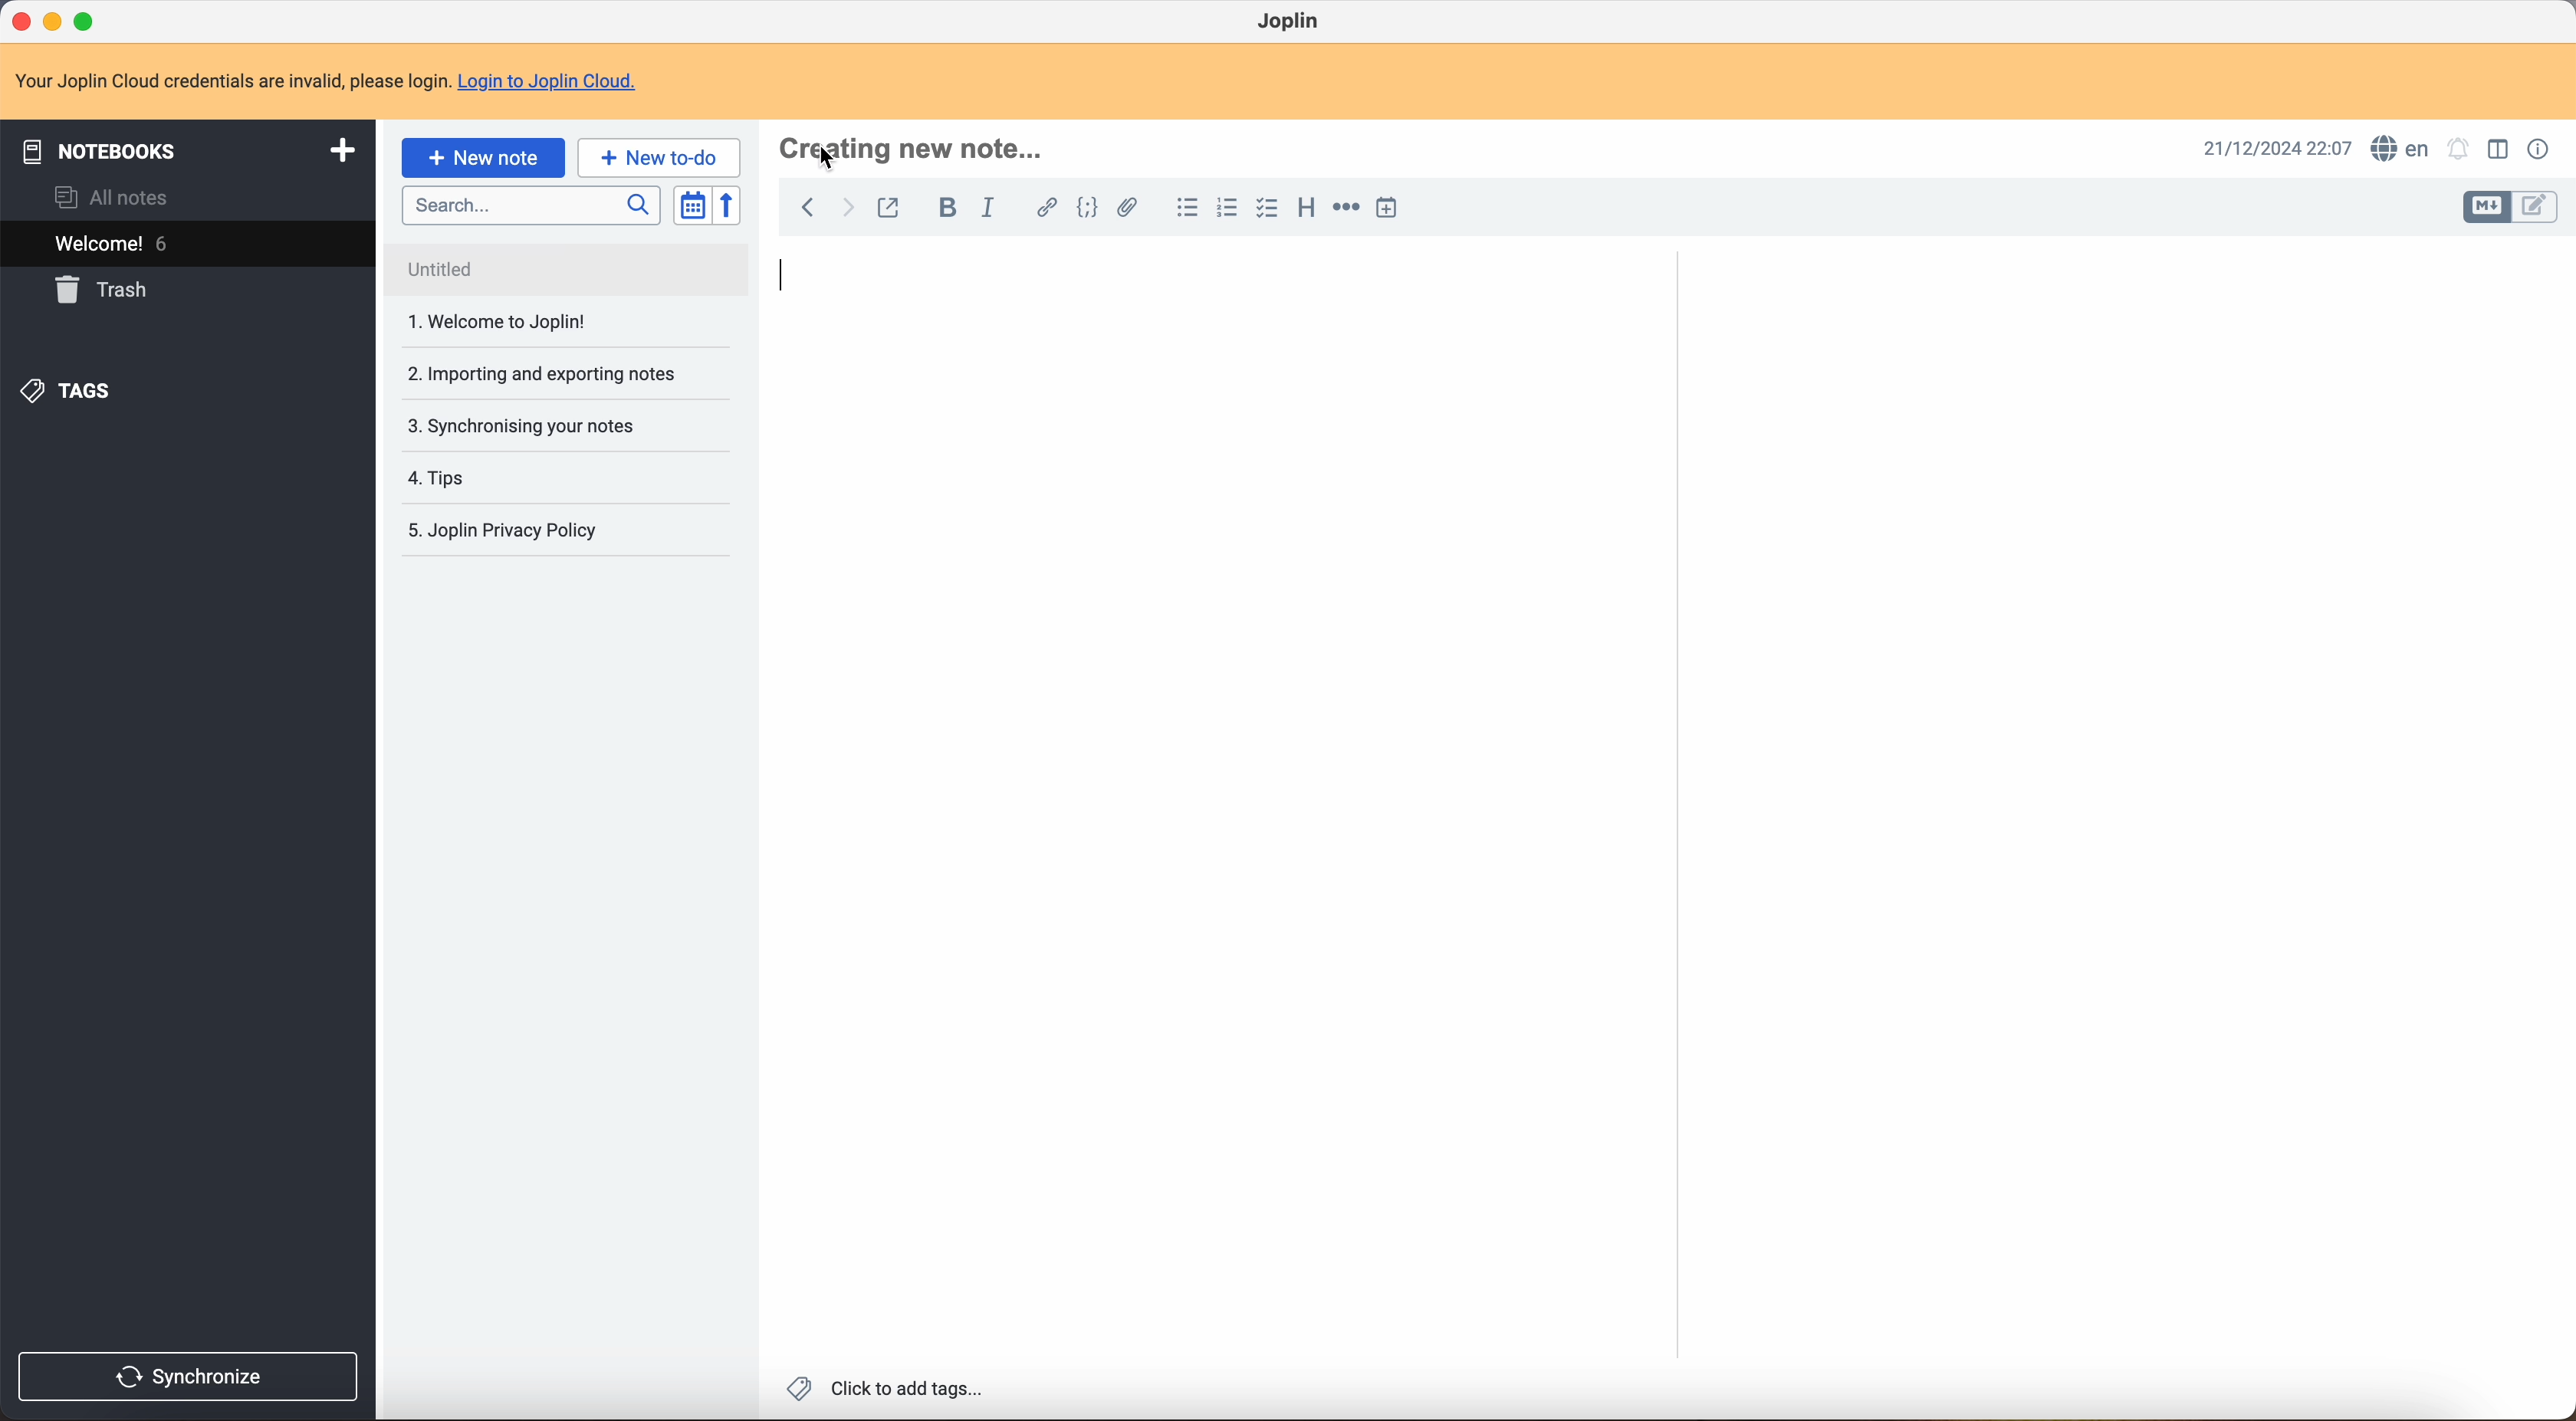 Image resolution: width=2576 pixels, height=1421 pixels. Describe the element at coordinates (108, 198) in the screenshot. I see `all notes` at that location.